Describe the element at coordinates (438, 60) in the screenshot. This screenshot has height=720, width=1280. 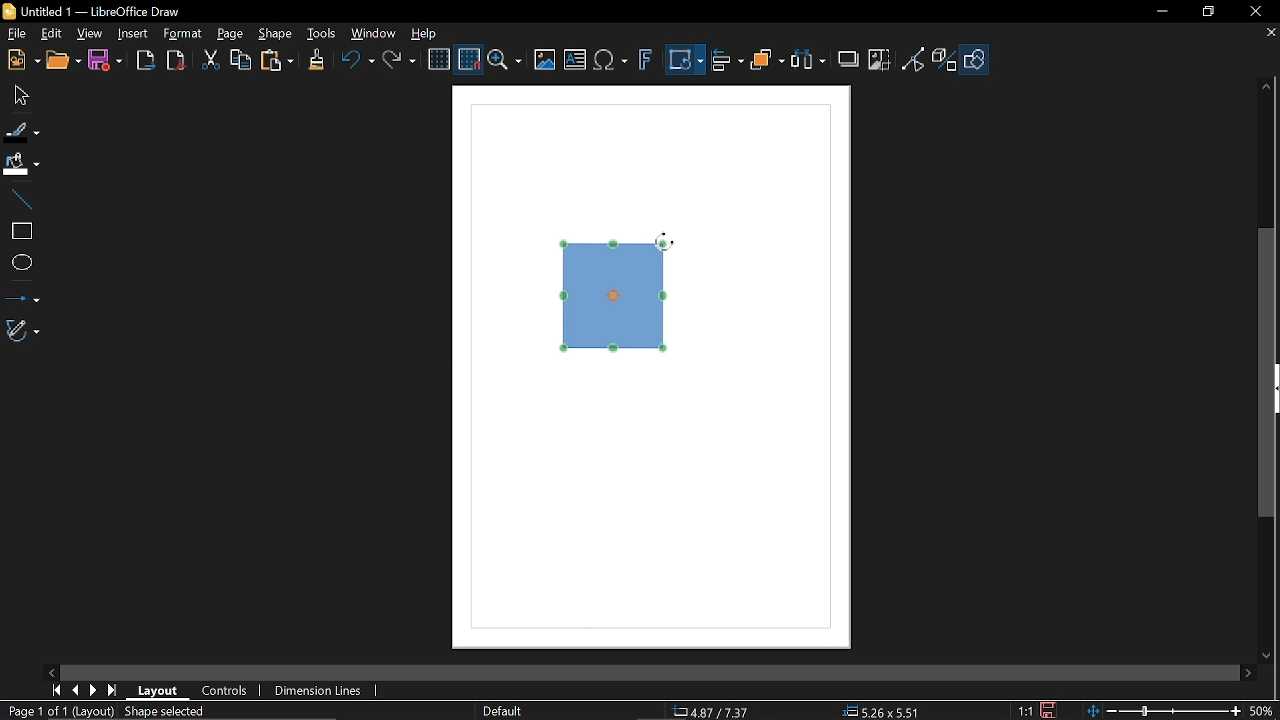
I see `Display grid` at that location.